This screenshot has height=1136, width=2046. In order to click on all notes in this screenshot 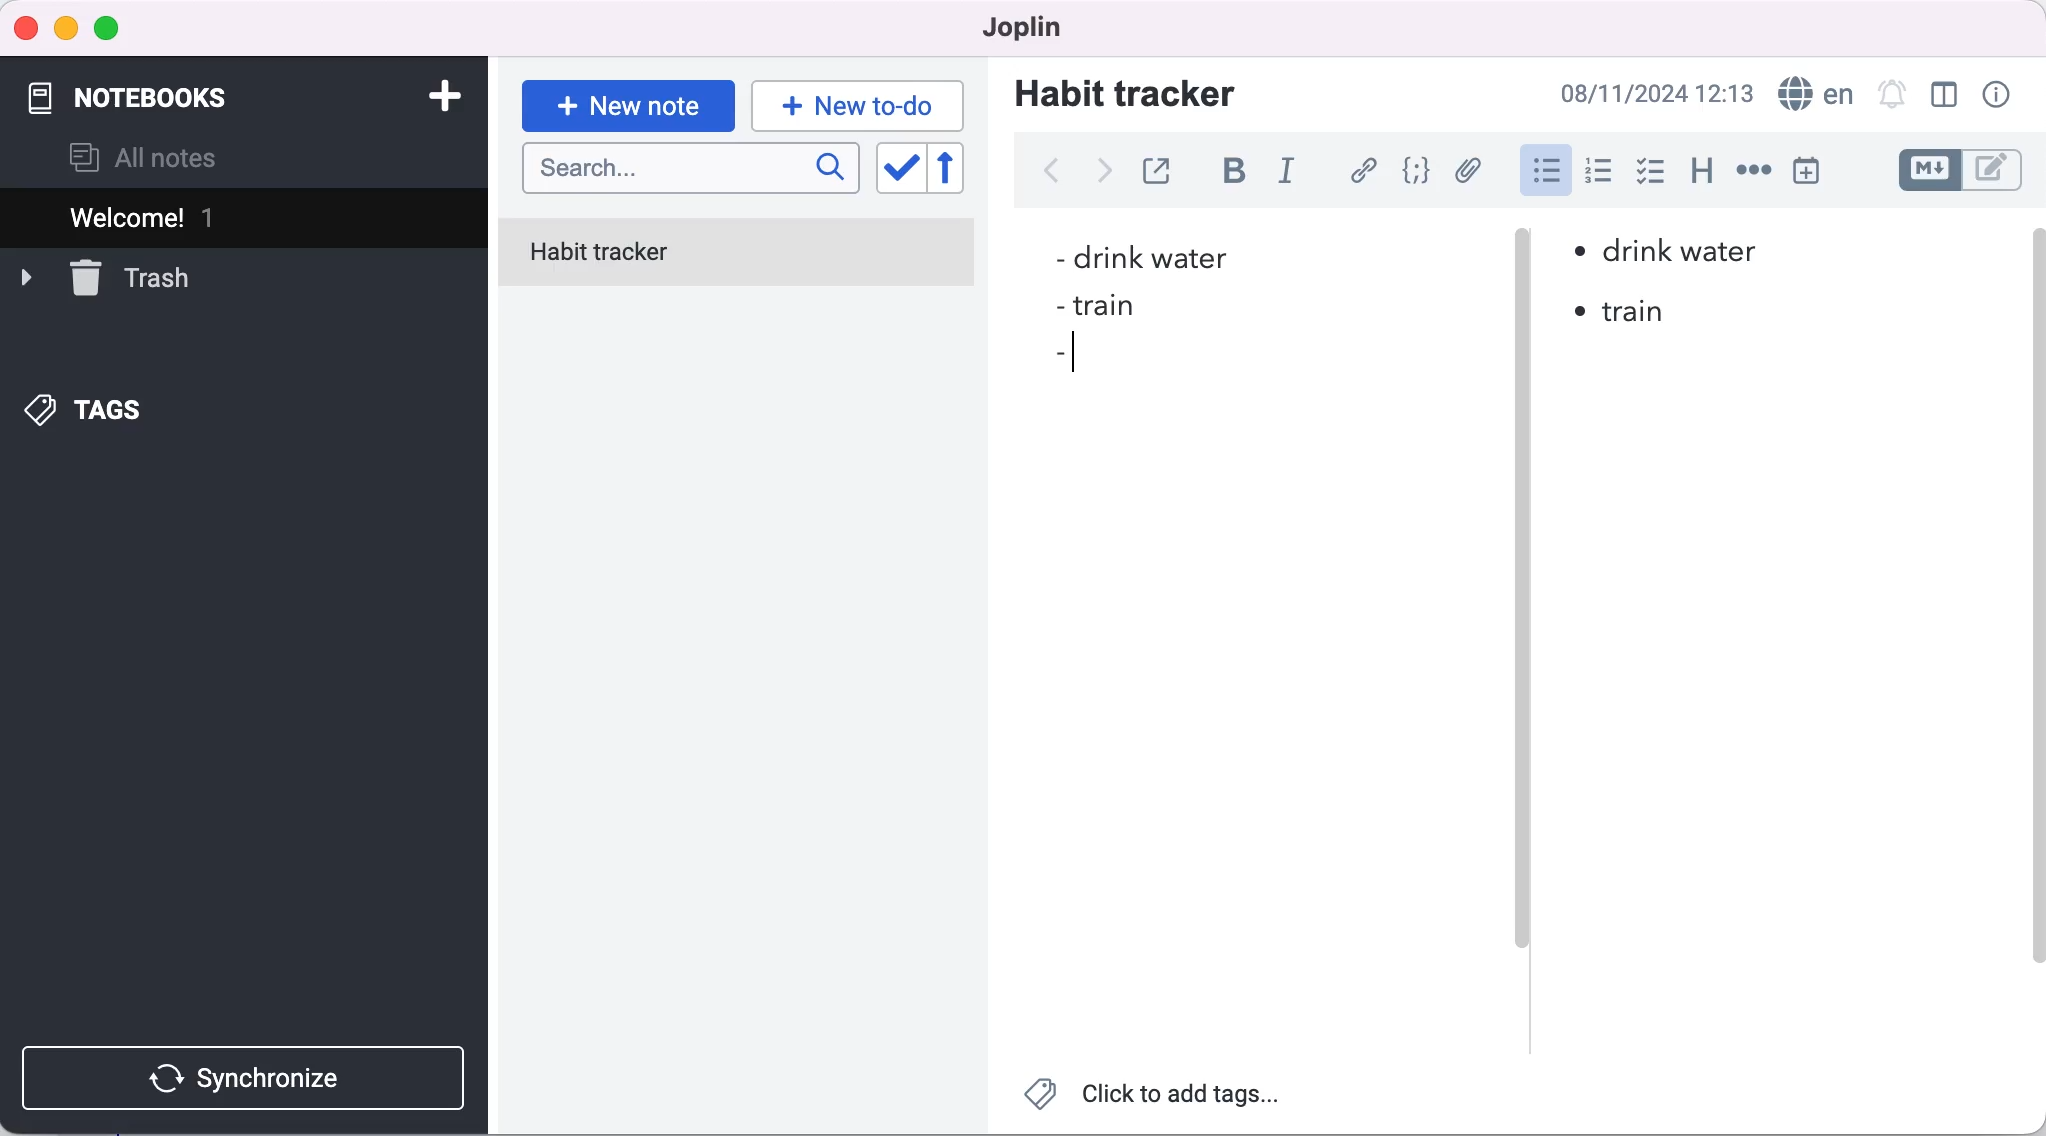, I will do `click(144, 158)`.